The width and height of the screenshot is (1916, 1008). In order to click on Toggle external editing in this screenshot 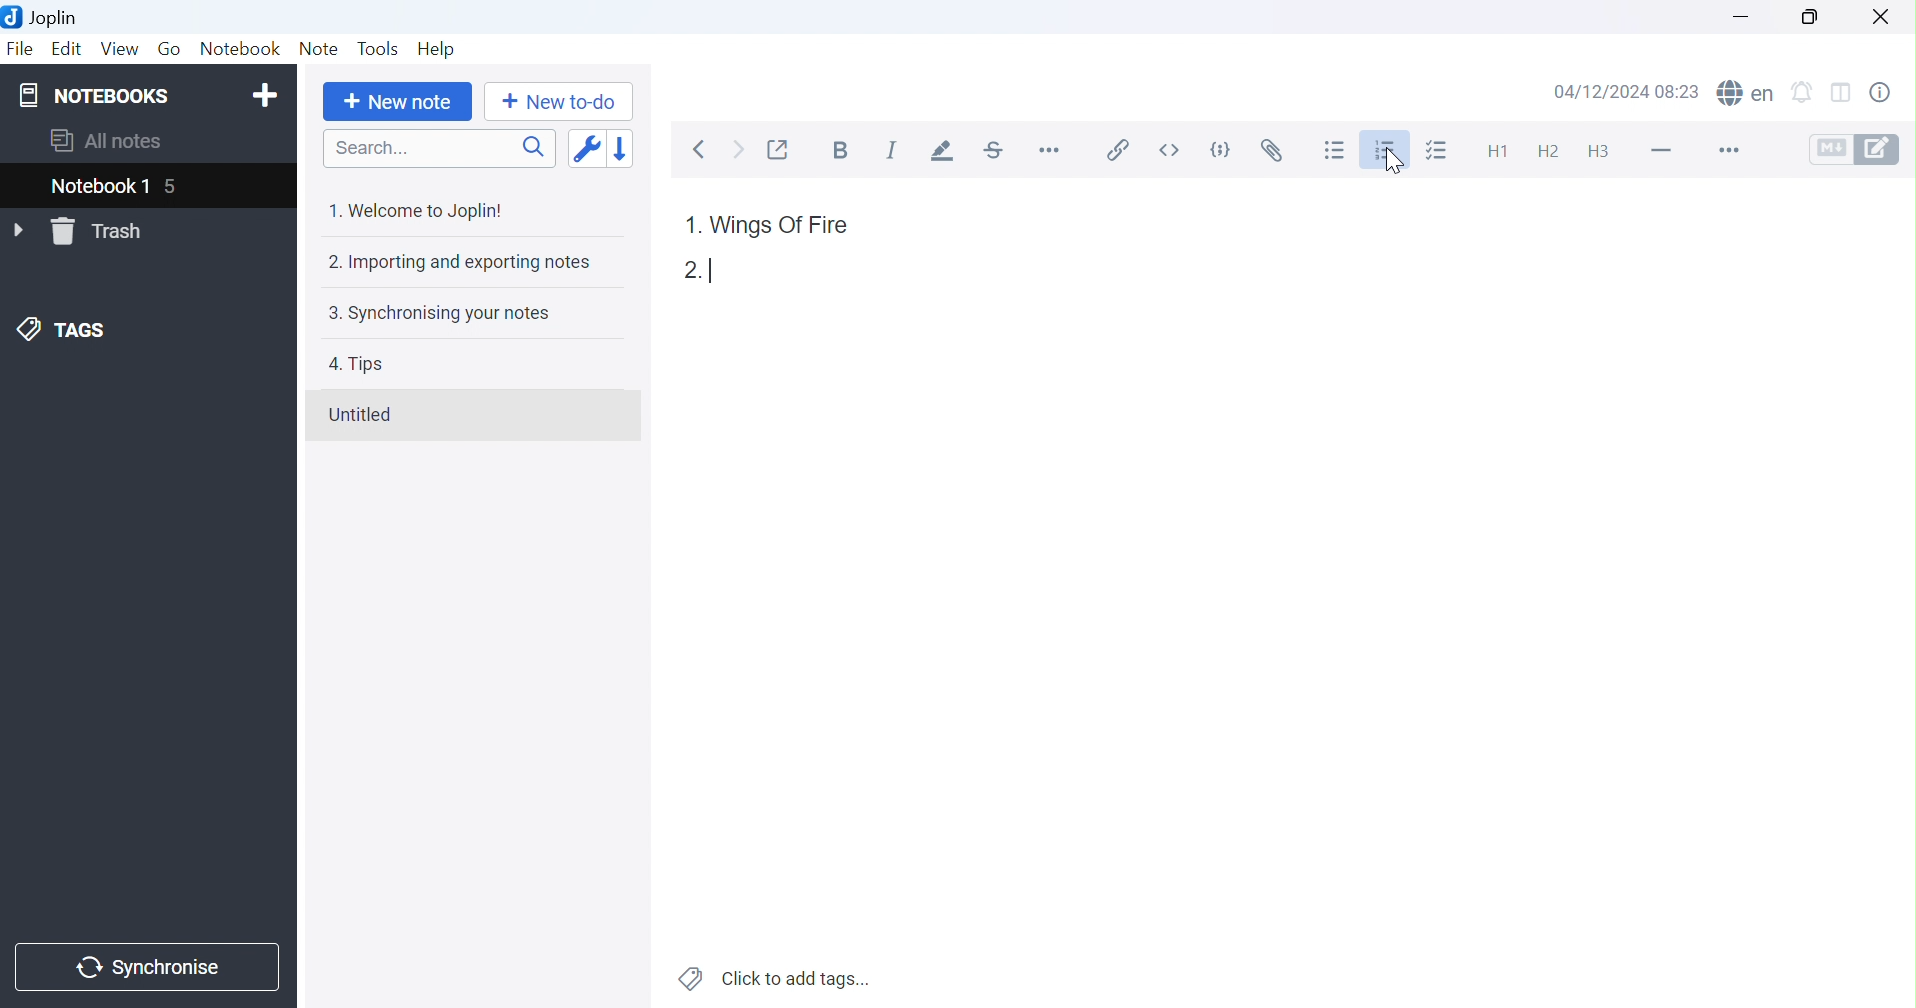, I will do `click(781, 148)`.